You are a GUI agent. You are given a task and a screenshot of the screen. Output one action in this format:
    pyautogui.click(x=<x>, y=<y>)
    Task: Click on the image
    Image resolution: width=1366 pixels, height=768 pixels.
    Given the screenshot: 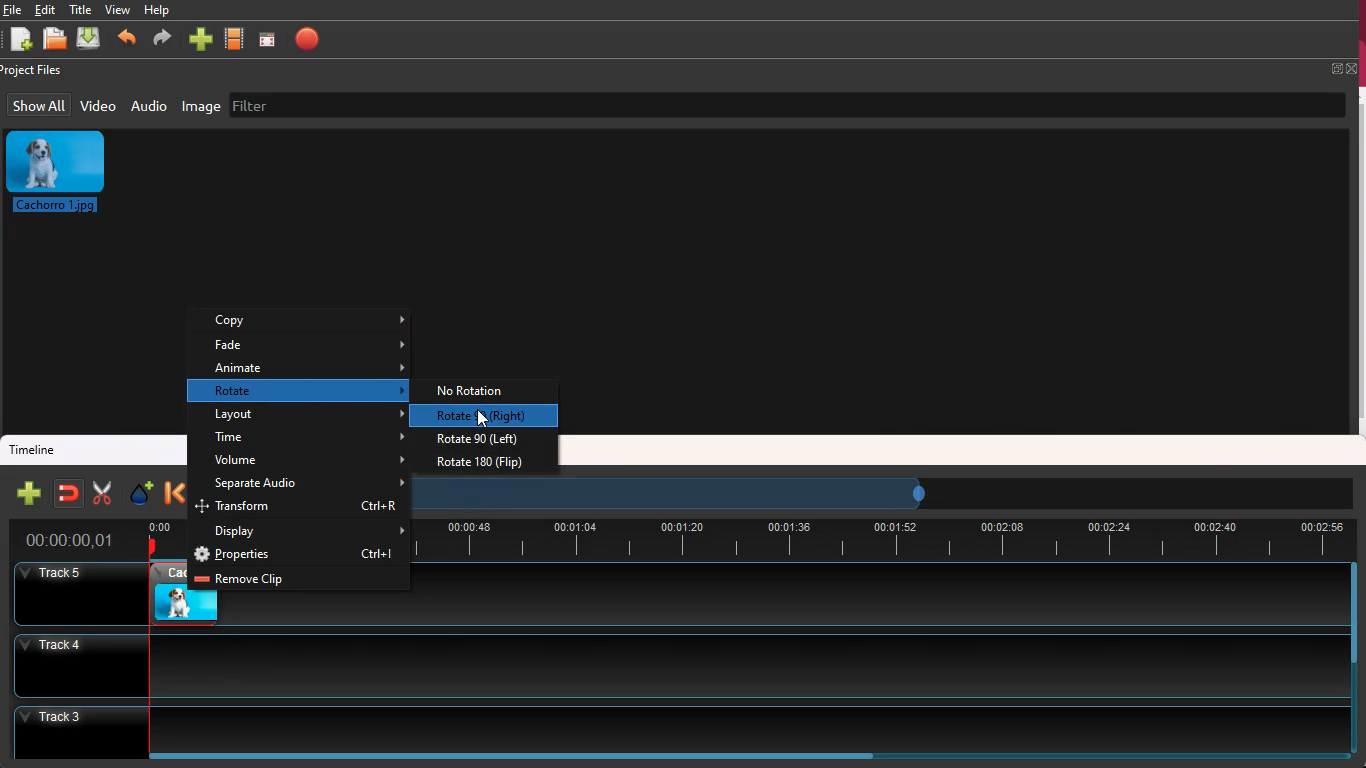 What is the action you would take?
    pyautogui.click(x=201, y=107)
    